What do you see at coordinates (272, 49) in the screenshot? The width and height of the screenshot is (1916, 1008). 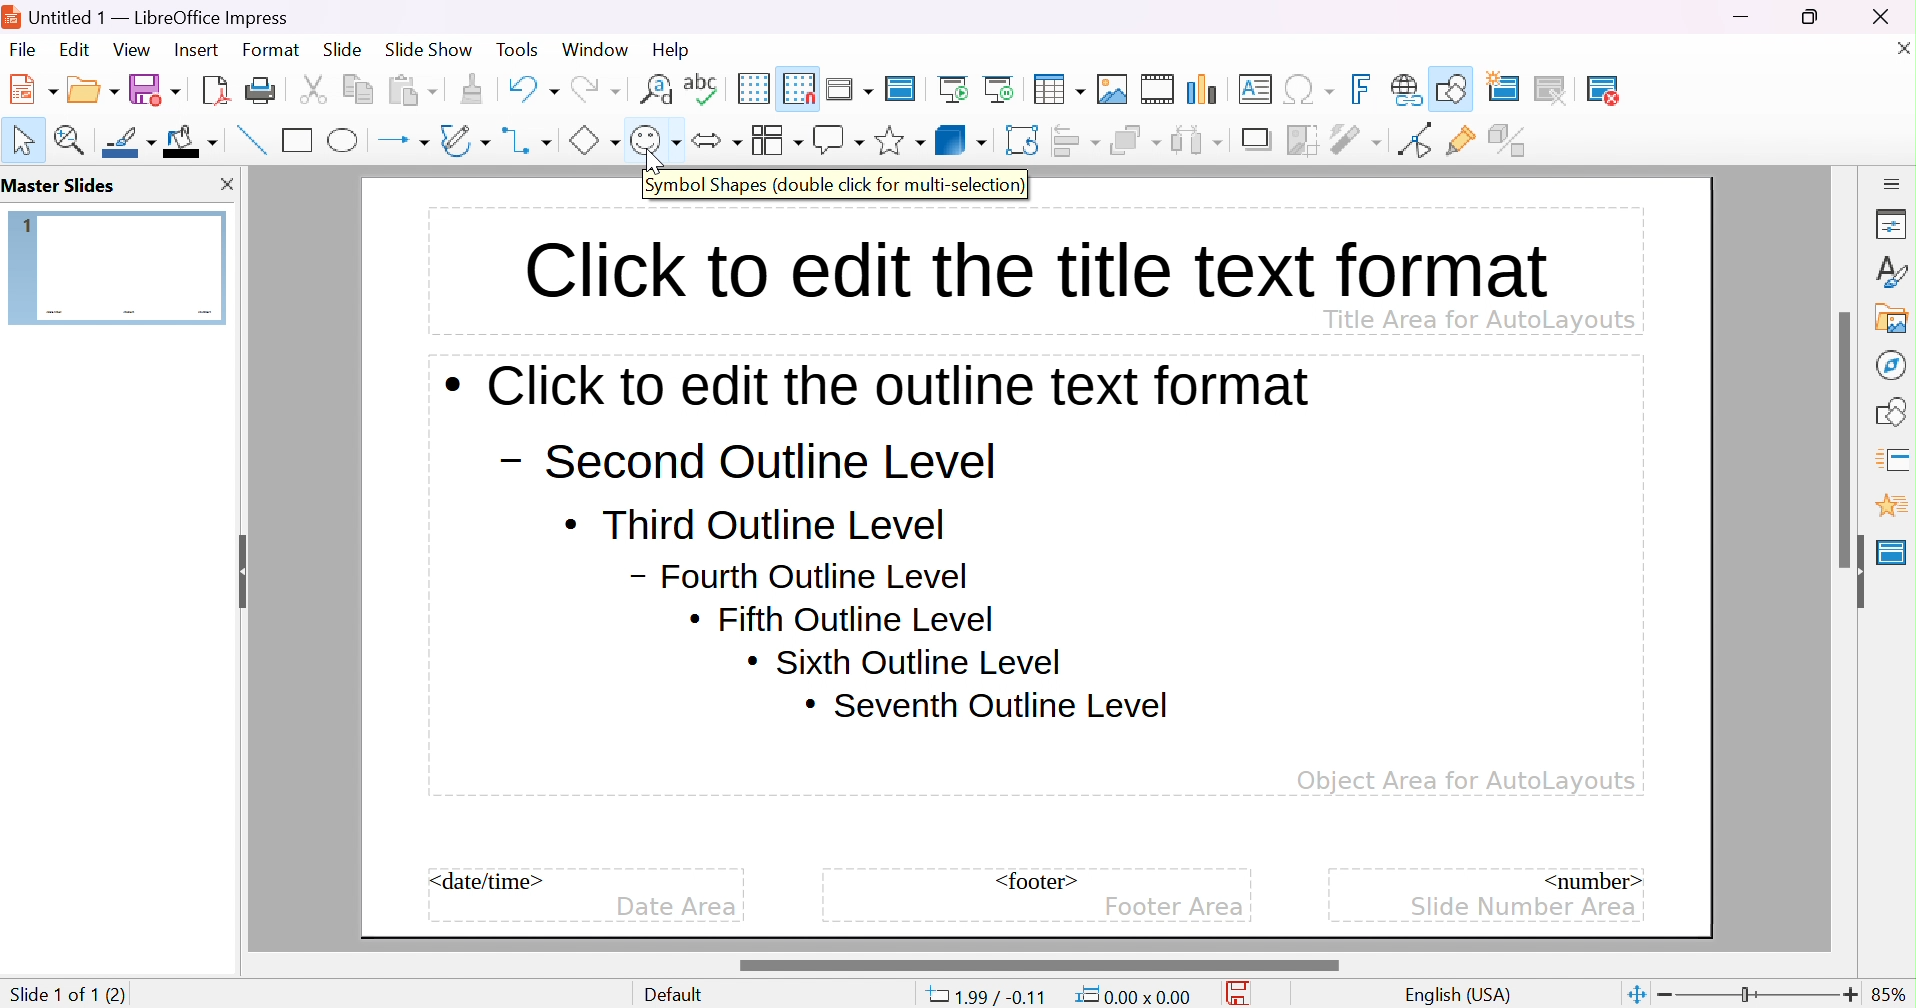 I see `format` at bounding box center [272, 49].